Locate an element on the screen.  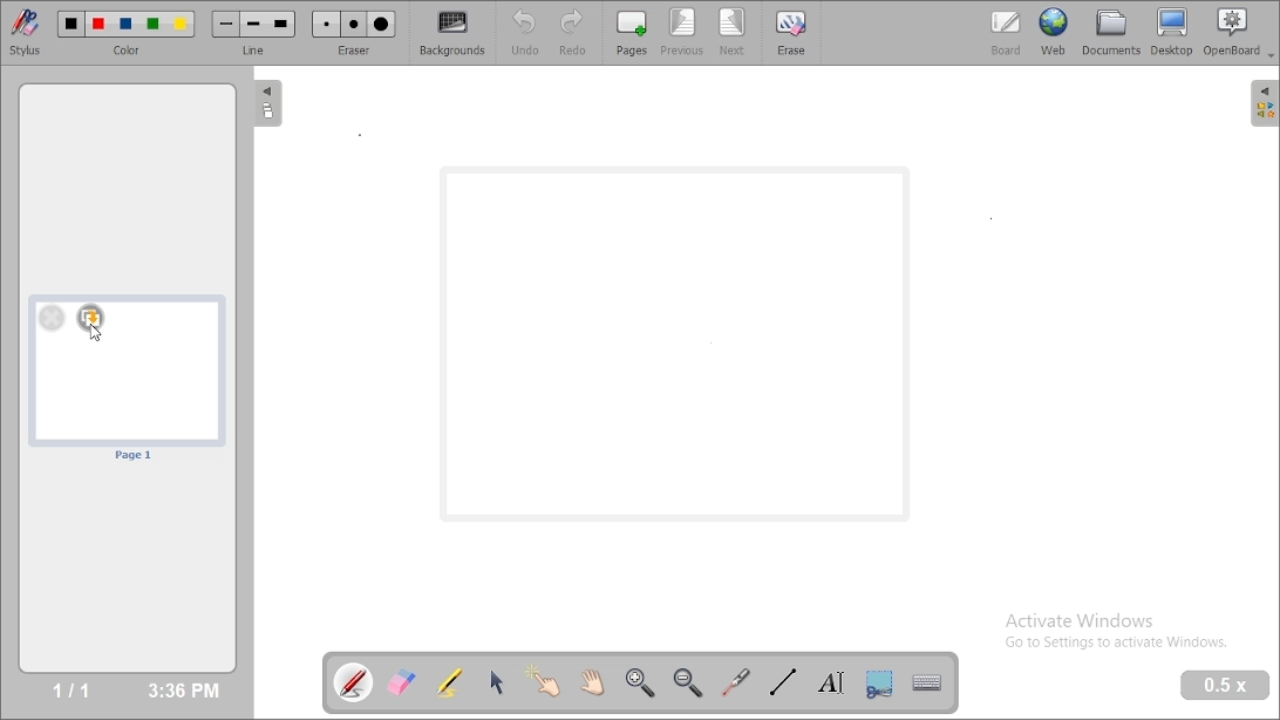
page 1 is located at coordinates (129, 378).